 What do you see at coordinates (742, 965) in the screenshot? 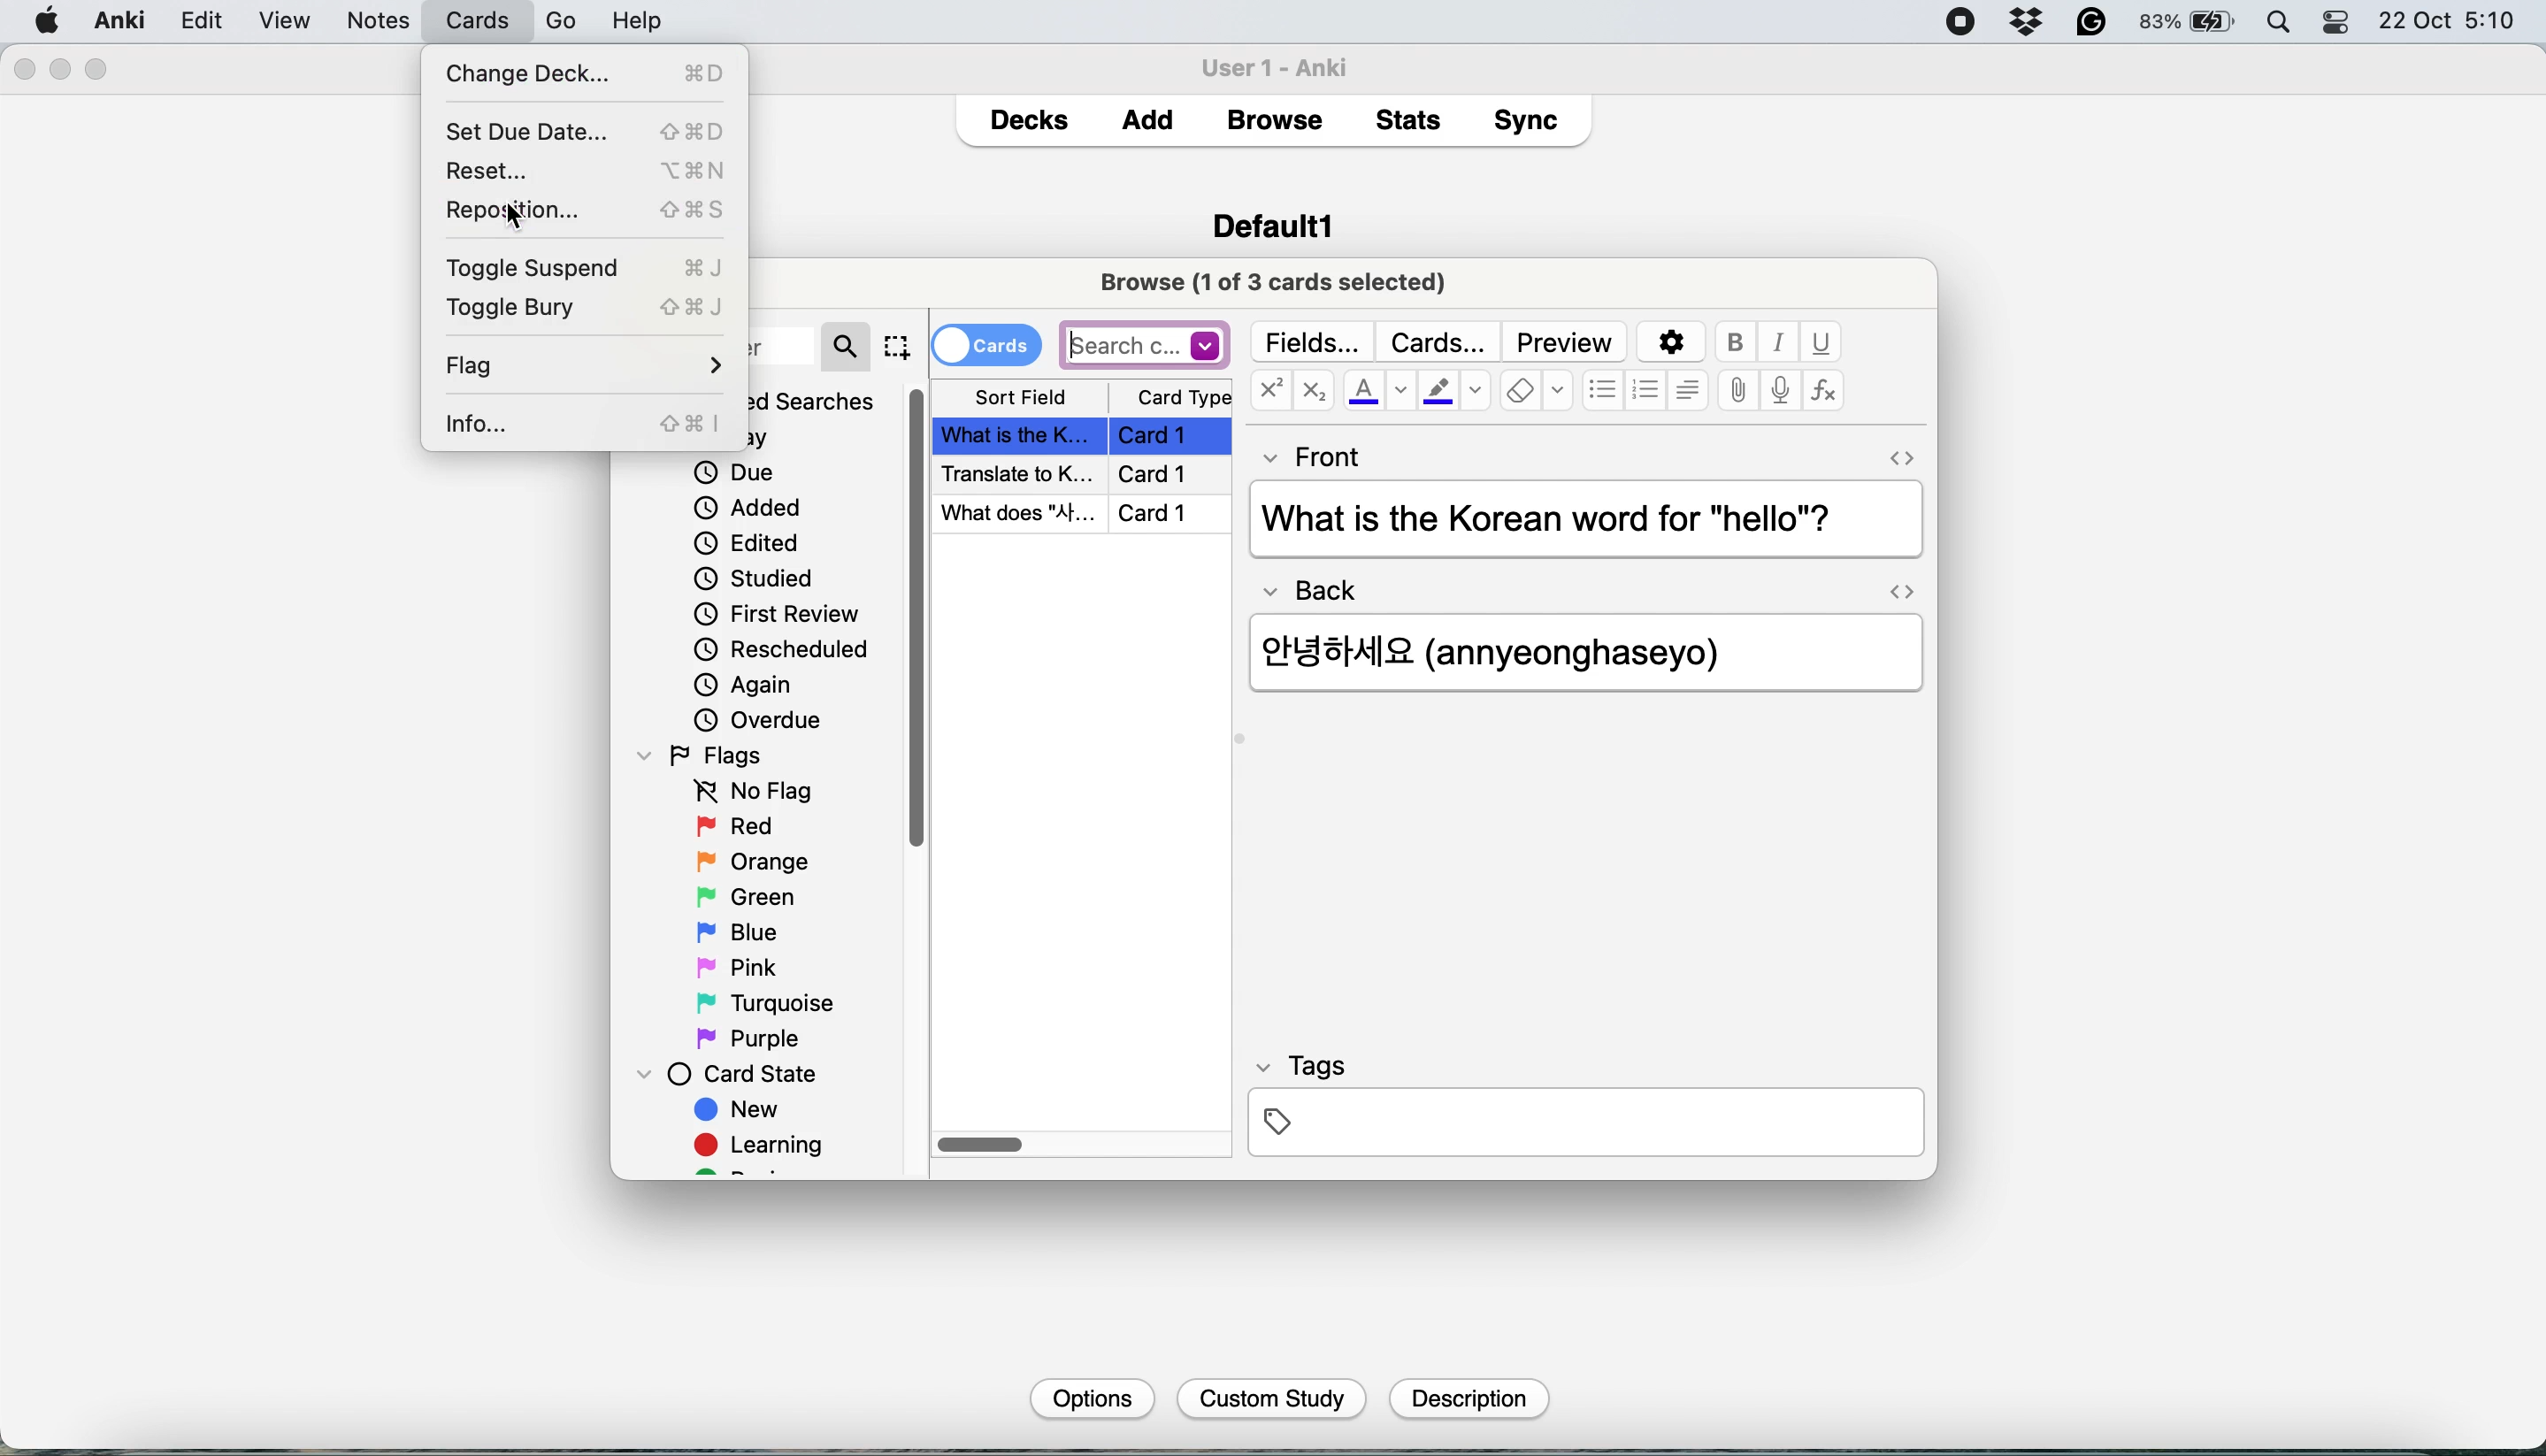
I see `pink` at bounding box center [742, 965].